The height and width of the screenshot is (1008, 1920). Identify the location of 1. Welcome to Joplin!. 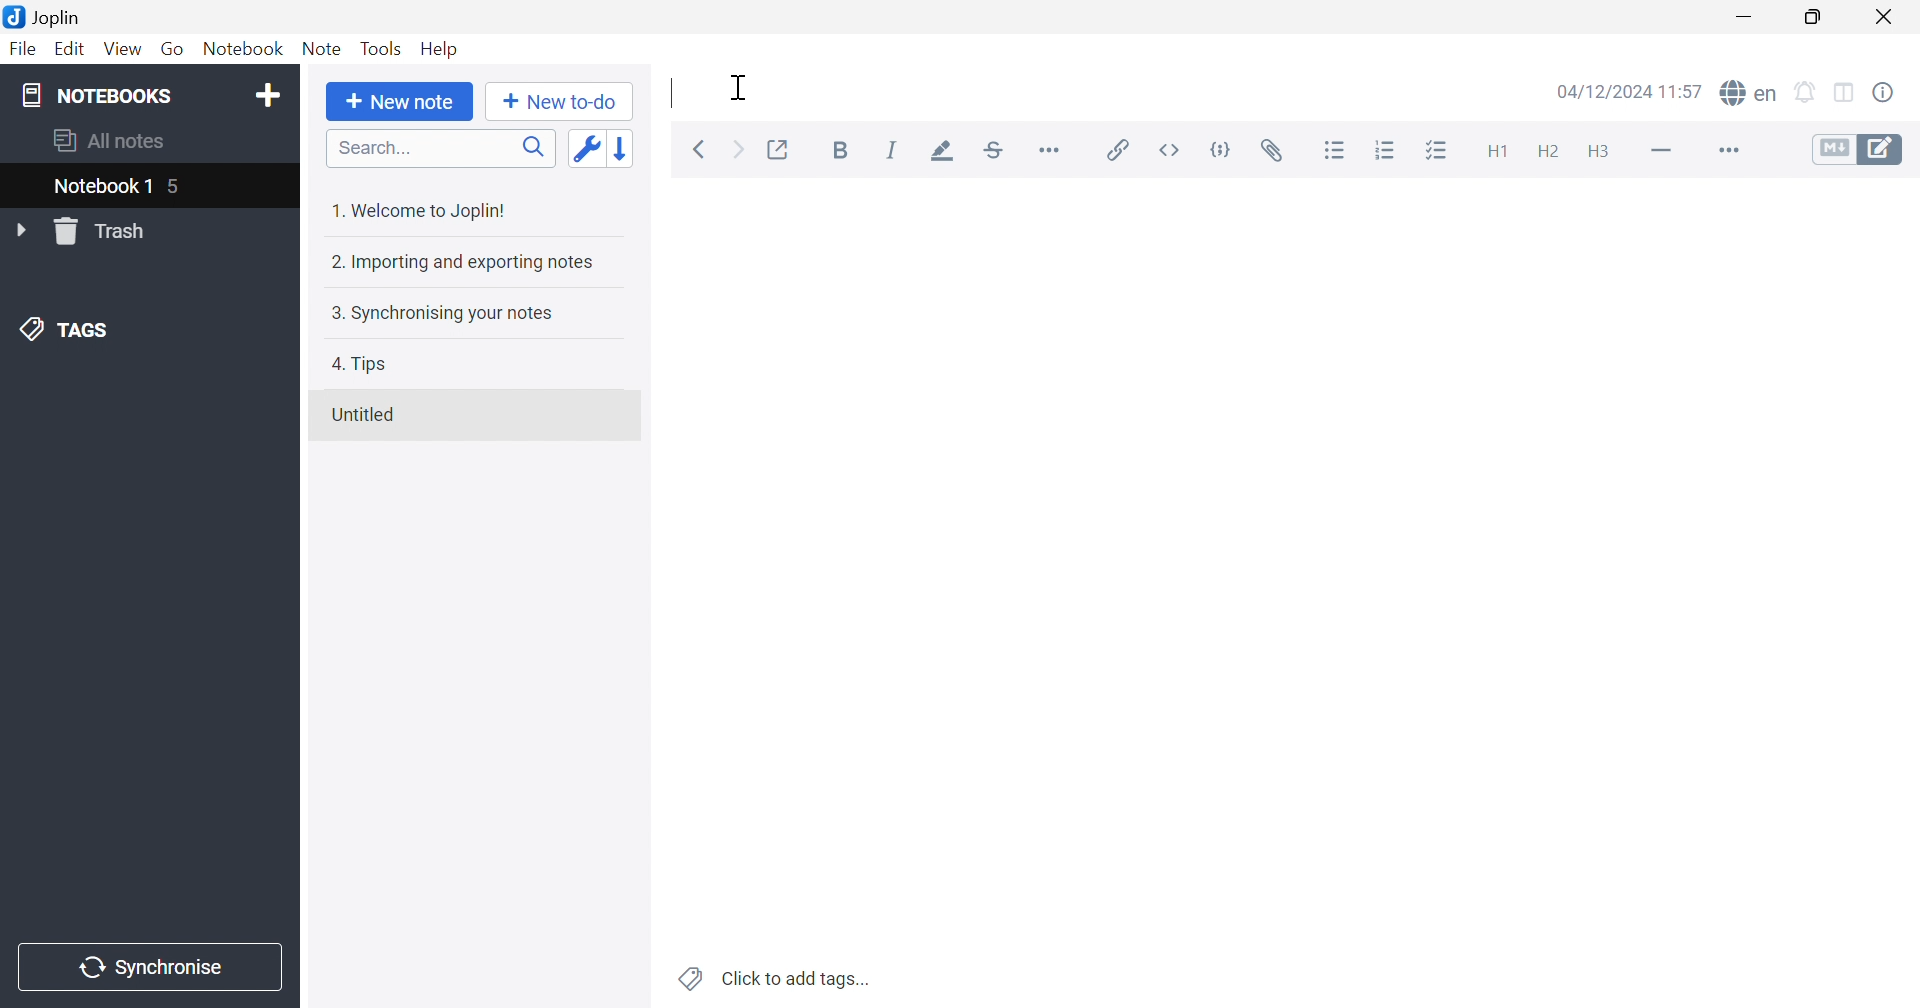
(418, 212).